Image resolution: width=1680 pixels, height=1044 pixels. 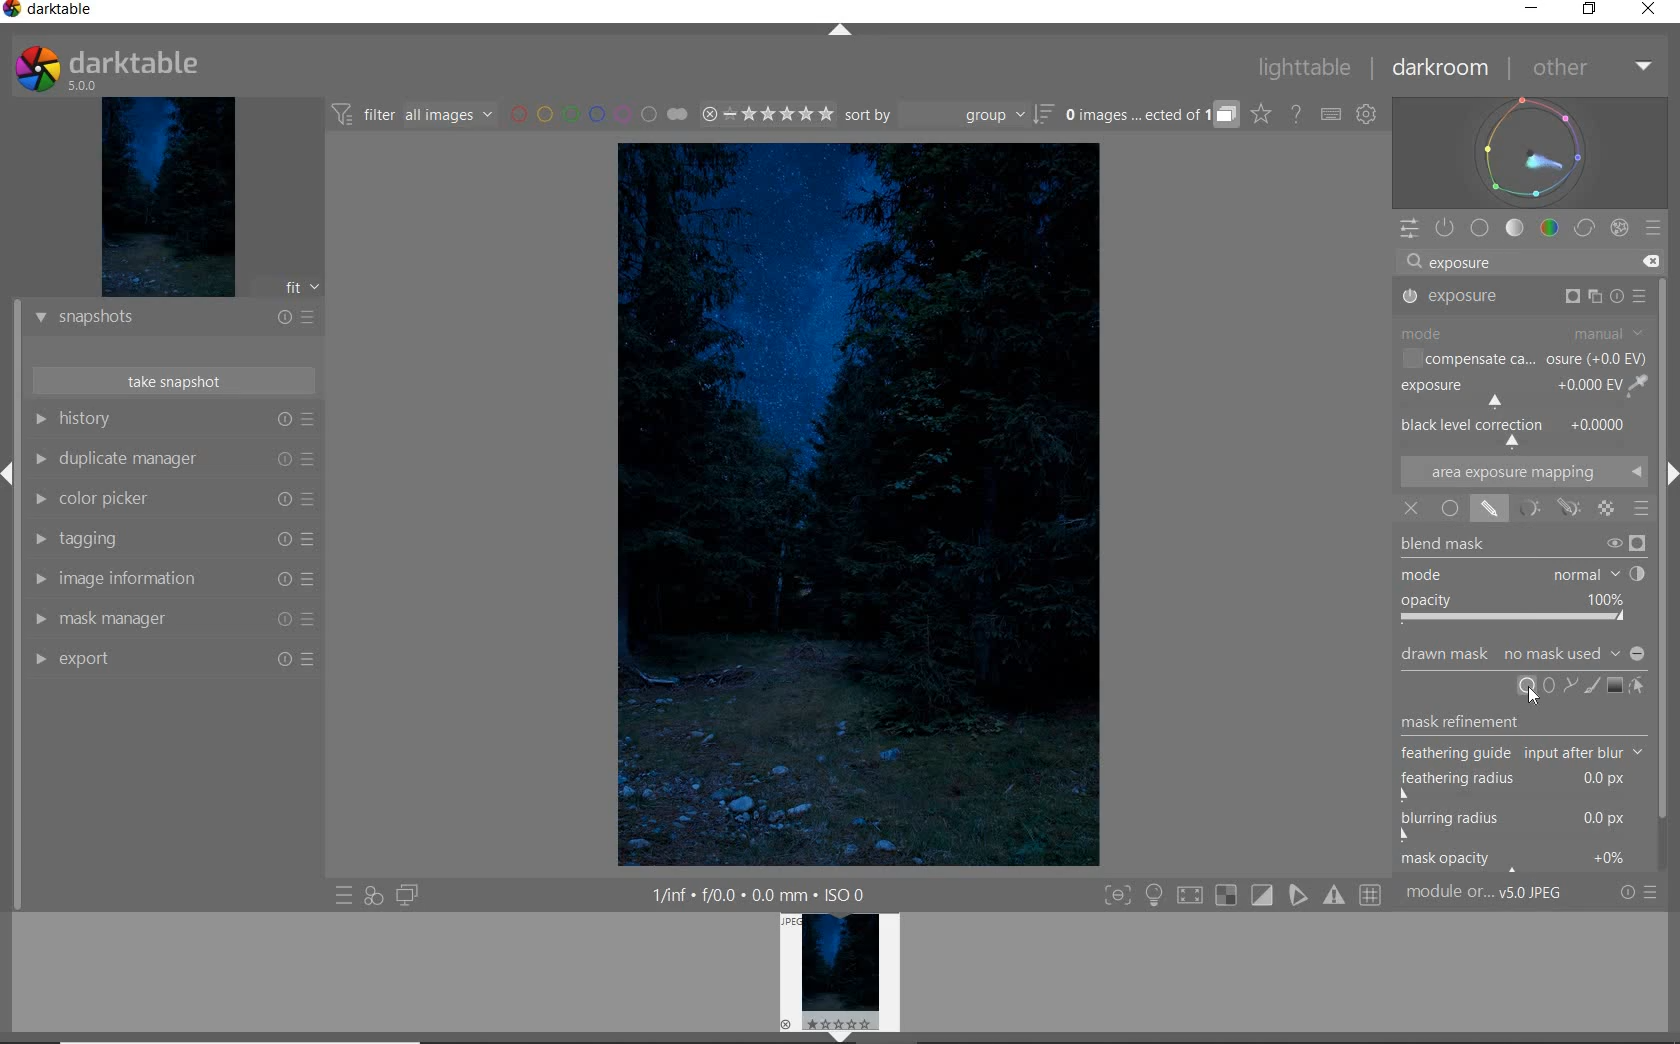 What do you see at coordinates (1522, 753) in the screenshot?
I see `feathering guide input after blur` at bounding box center [1522, 753].